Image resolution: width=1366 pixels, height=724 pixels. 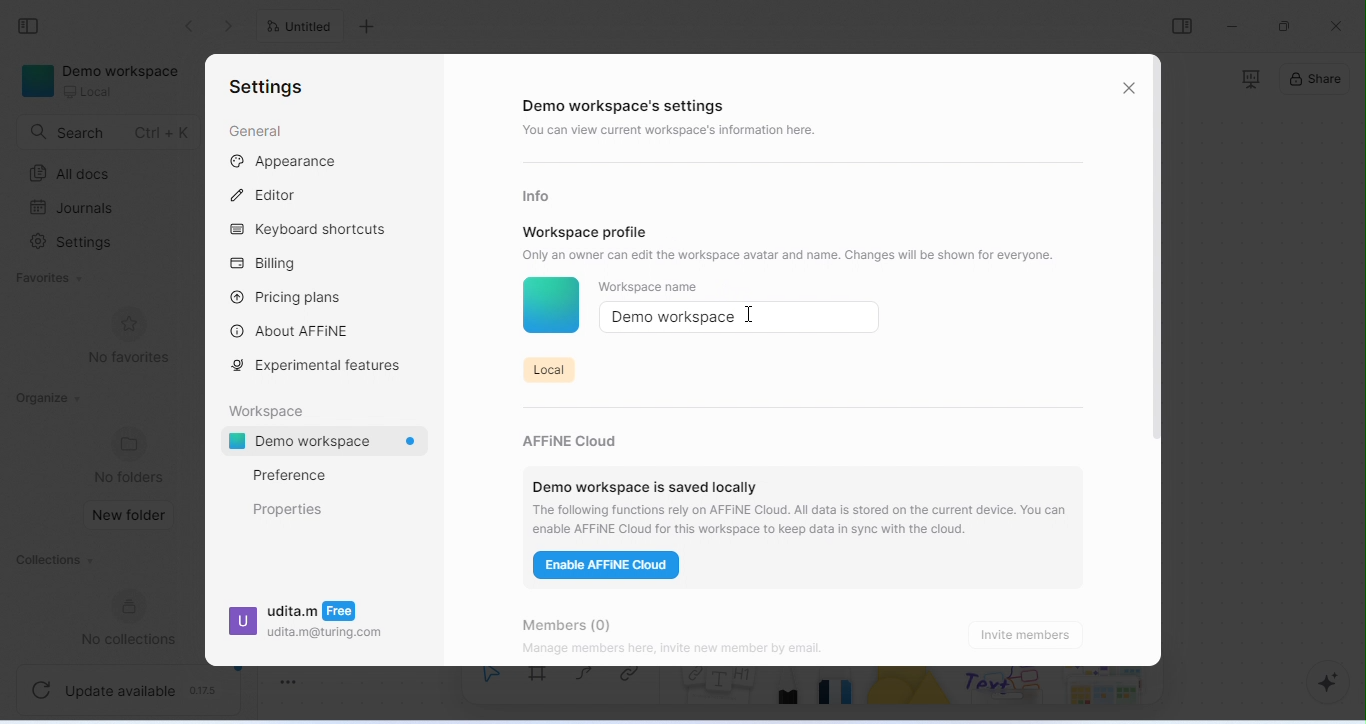 I want to click on workspace icon, so click(x=550, y=307).